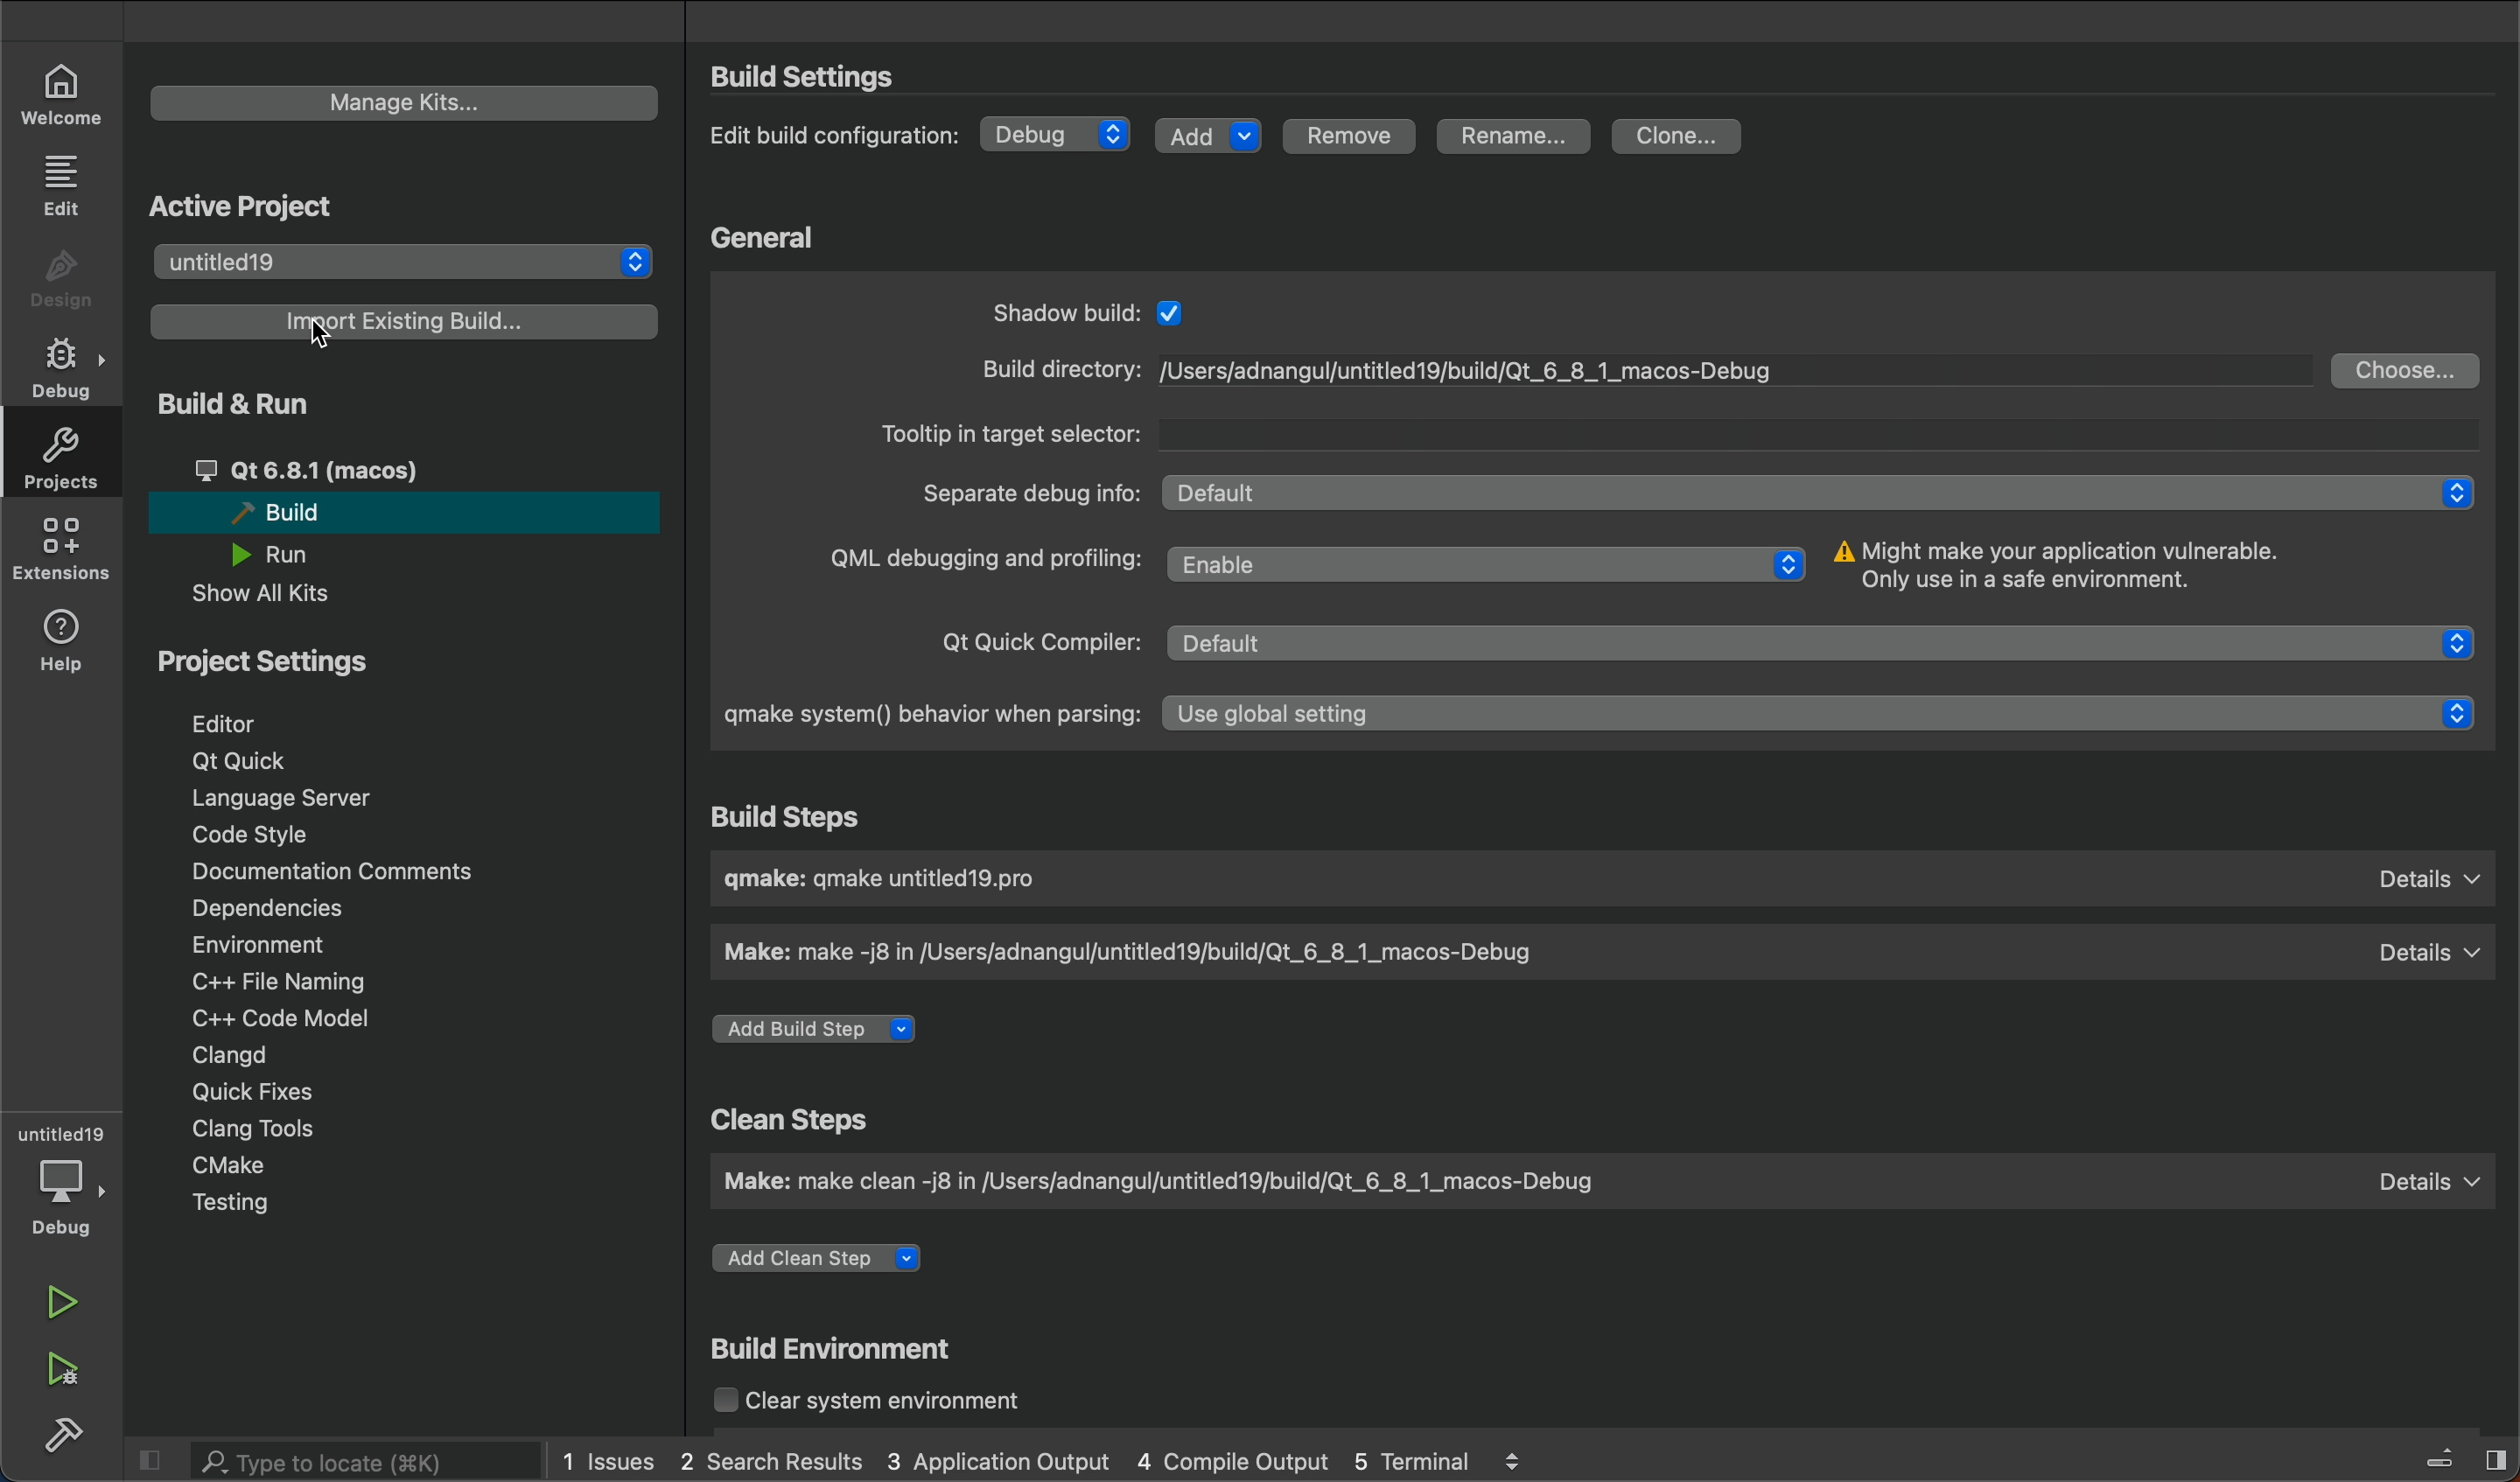 This screenshot has height=1482, width=2520. What do you see at coordinates (57, 458) in the screenshot?
I see `projects` at bounding box center [57, 458].